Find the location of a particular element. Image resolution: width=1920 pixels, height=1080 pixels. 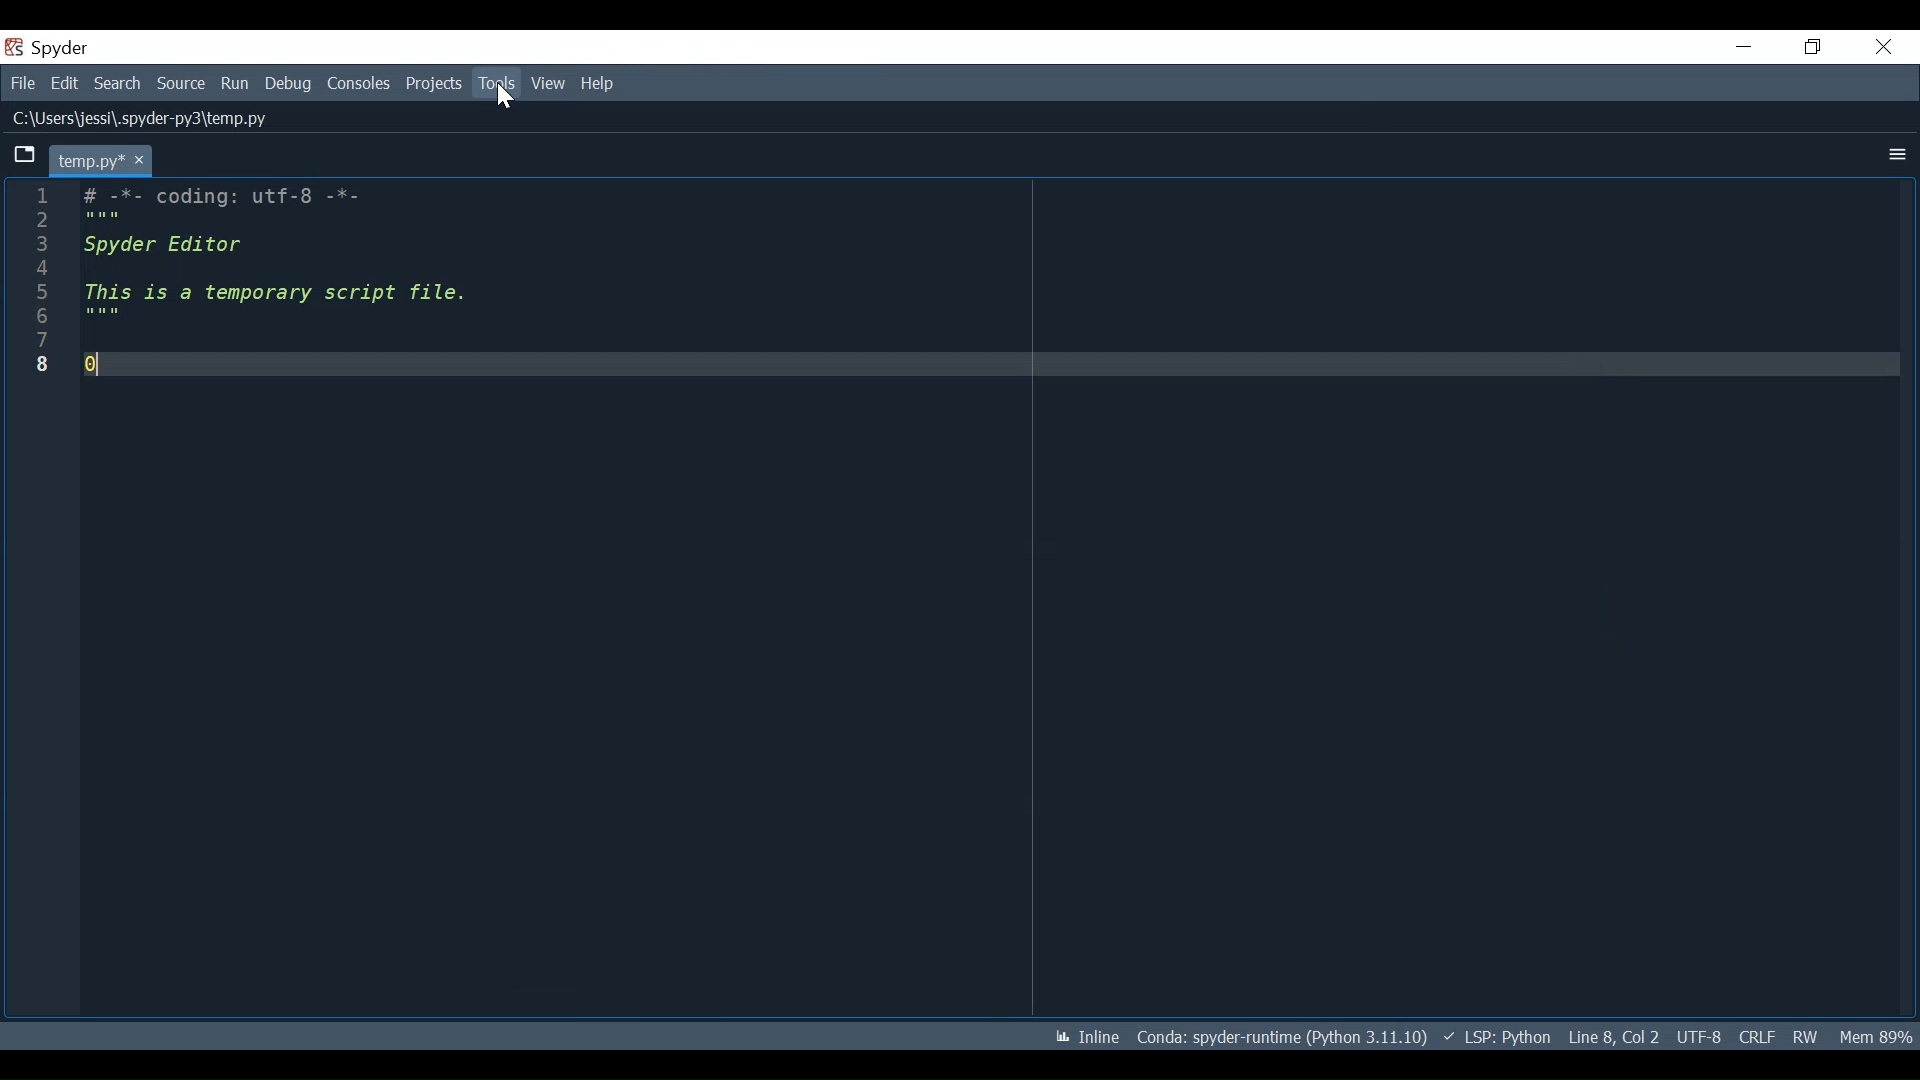

Current tab is located at coordinates (99, 160).